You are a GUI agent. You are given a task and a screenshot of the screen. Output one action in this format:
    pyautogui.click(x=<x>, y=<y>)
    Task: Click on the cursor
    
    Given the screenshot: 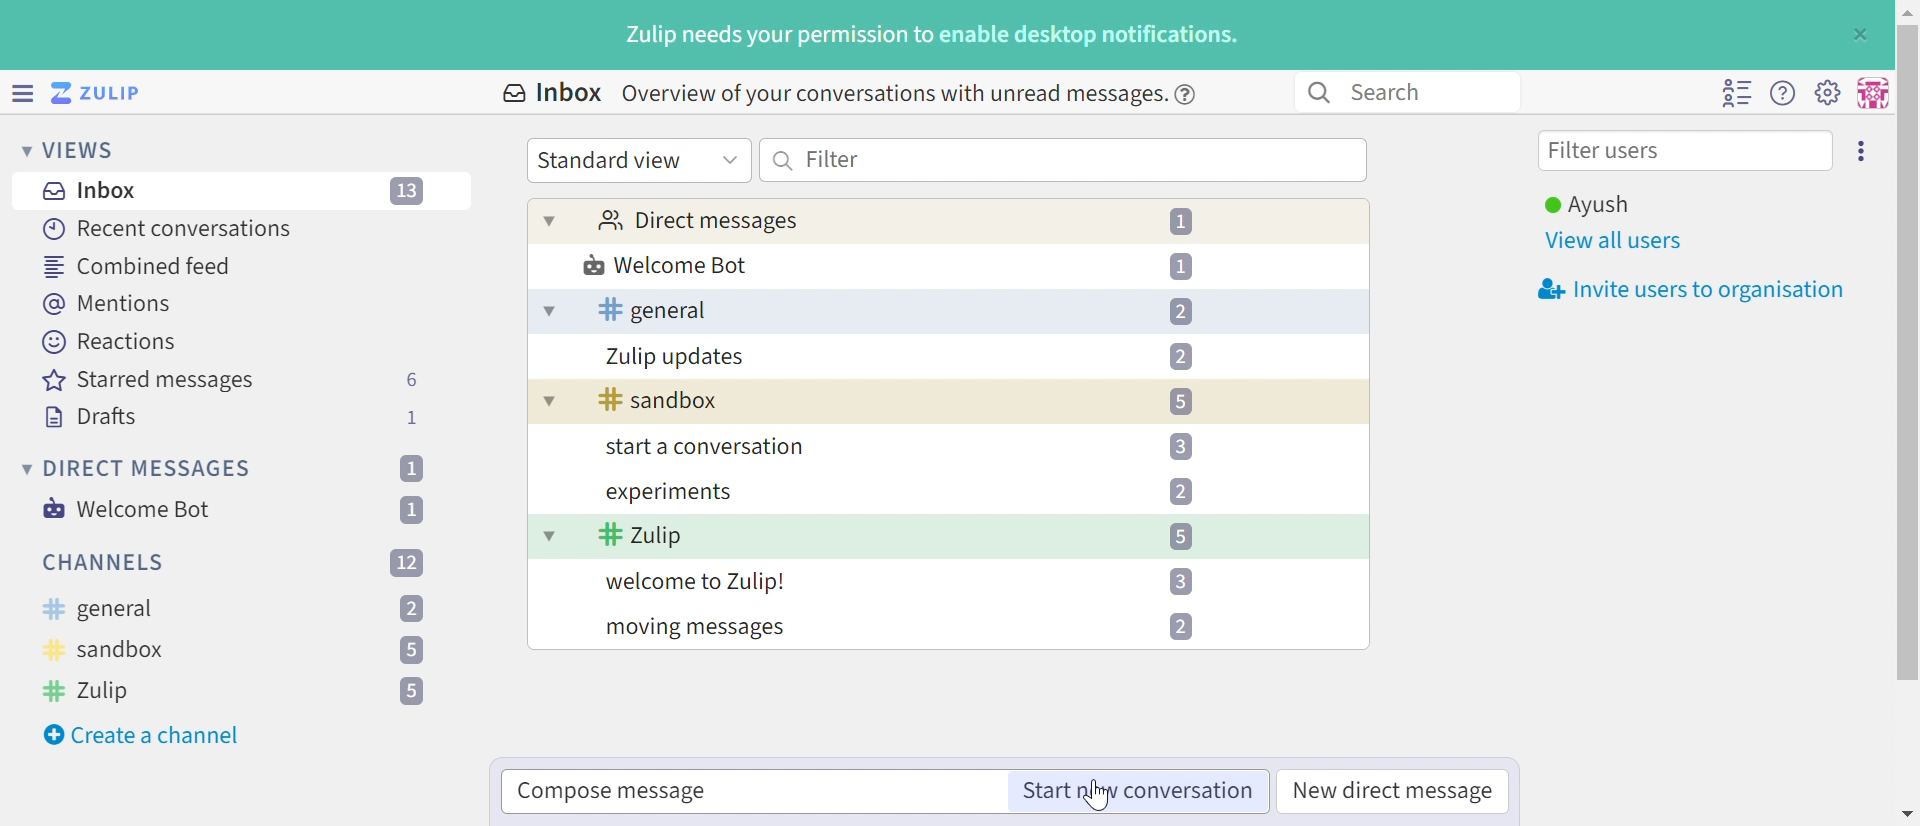 What is the action you would take?
    pyautogui.click(x=1102, y=799)
    